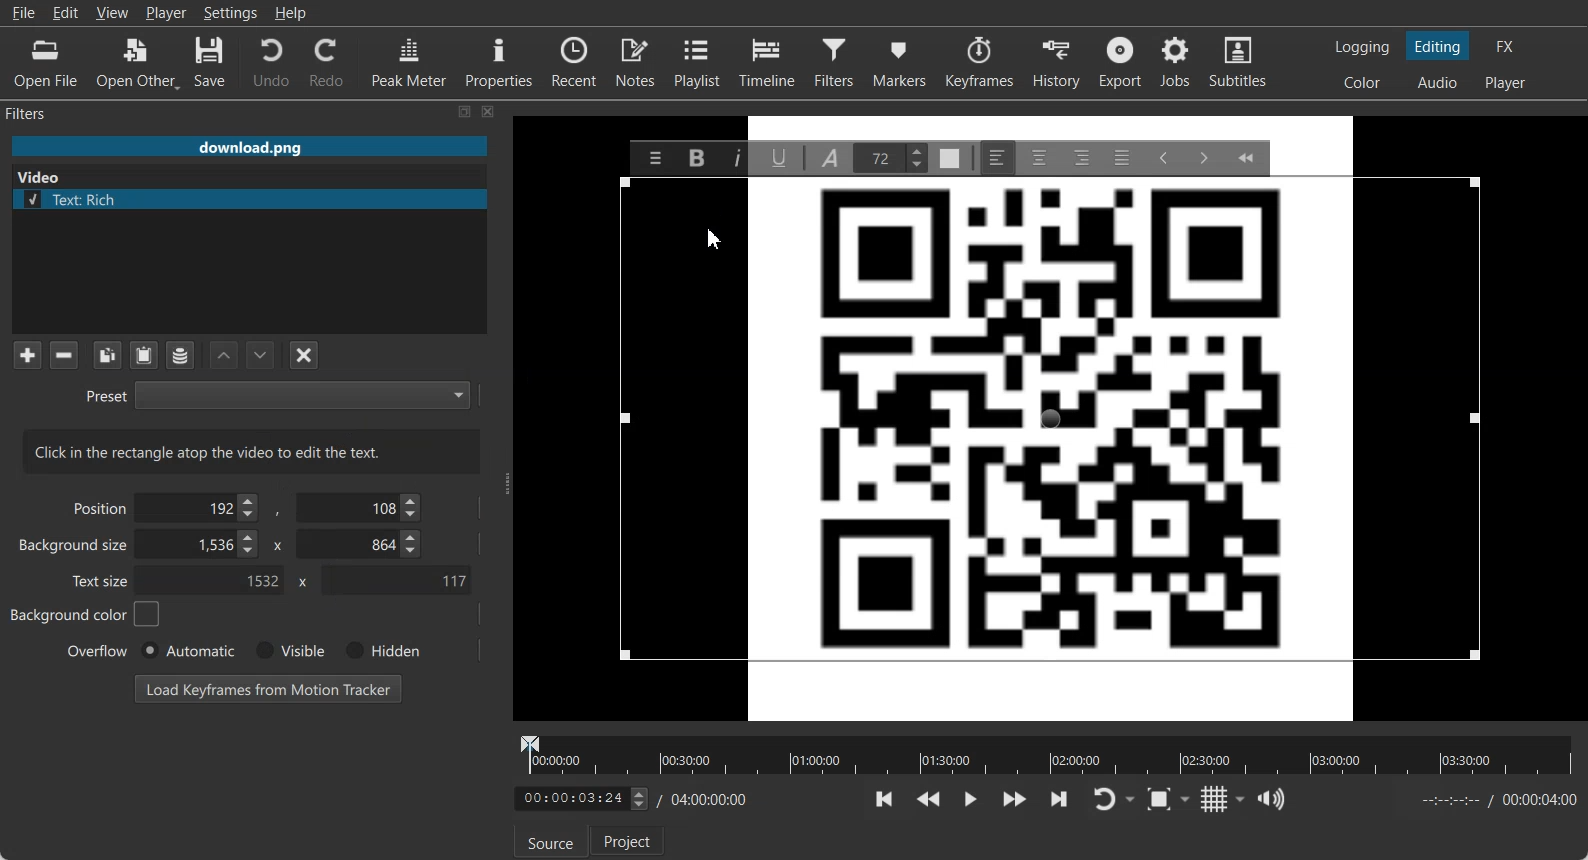 The image size is (1588, 860). Describe the element at coordinates (830, 158) in the screenshot. I see `Font` at that location.